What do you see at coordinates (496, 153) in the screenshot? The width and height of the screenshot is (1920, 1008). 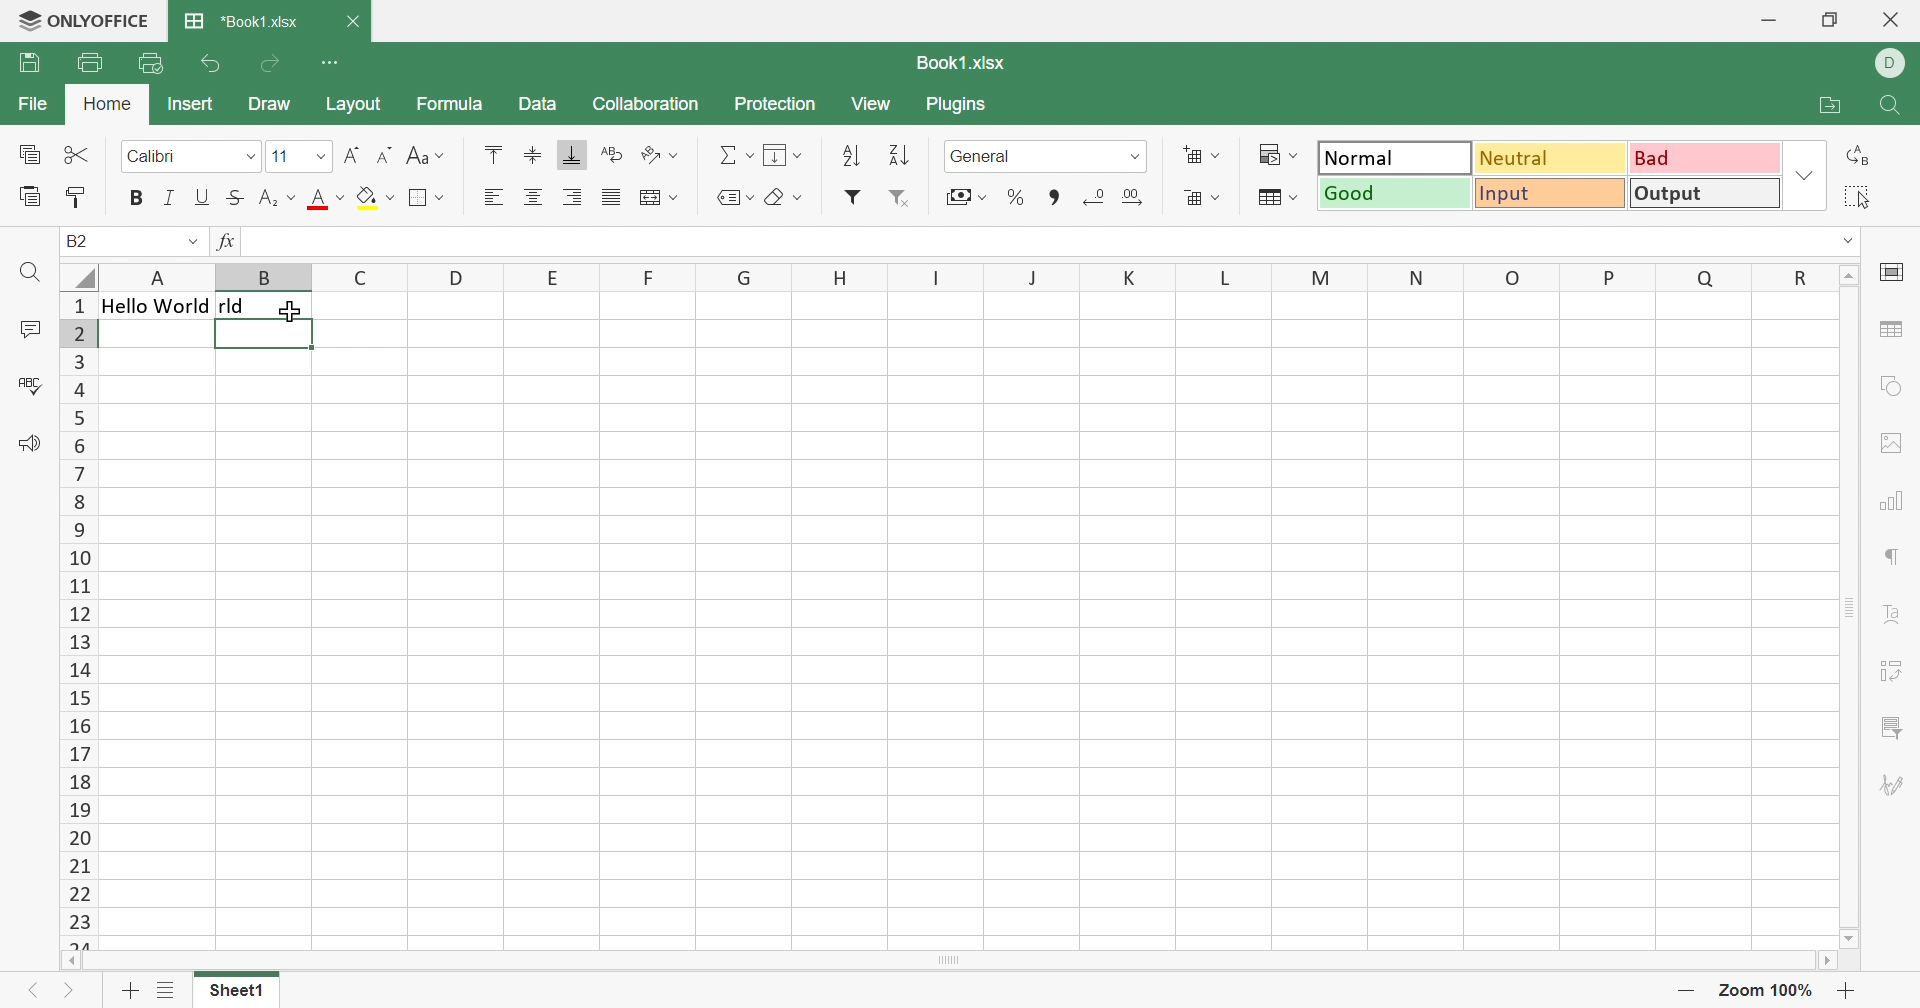 I see `Align top` at bounding box center [496, 153].